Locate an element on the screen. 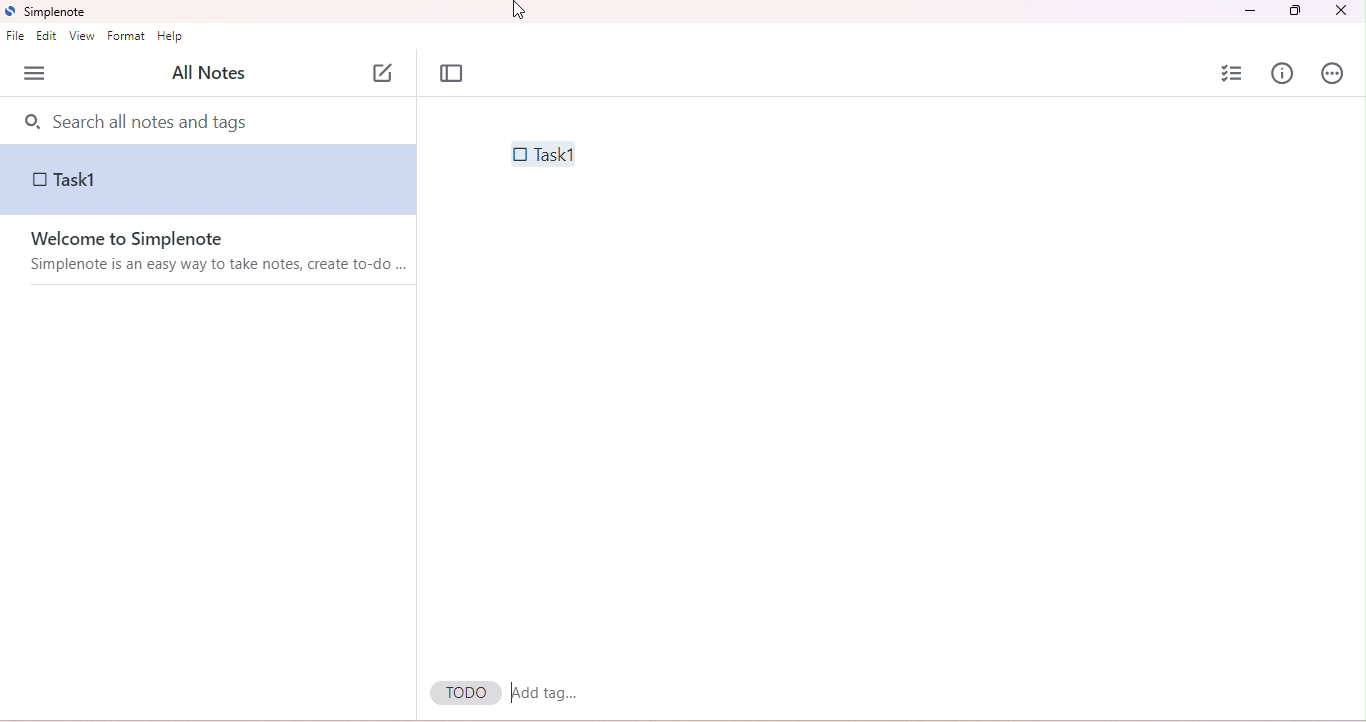  tag added is located at coordinates (467, 693).